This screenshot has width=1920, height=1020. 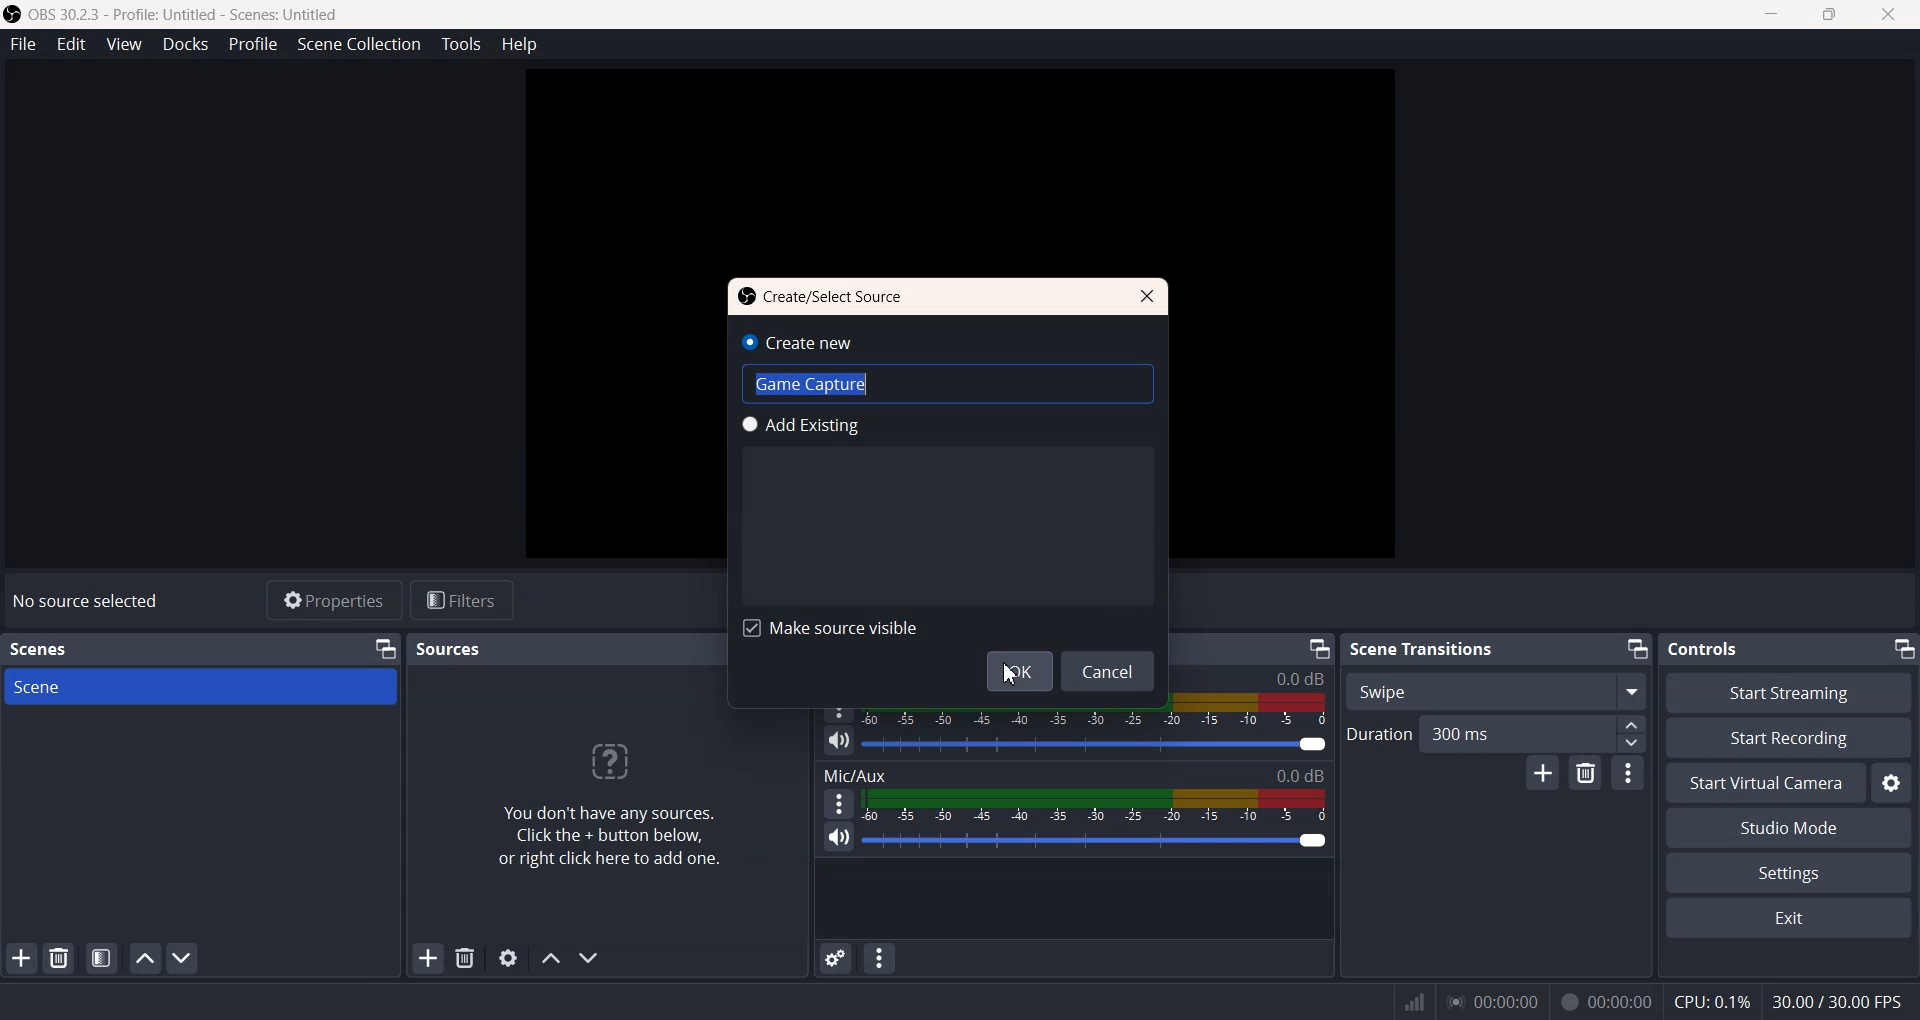 What do you see at coordinates (1584, 774) in the screenshot?
I see `Remove Configurable transition` at bounding box center [1584, 774].